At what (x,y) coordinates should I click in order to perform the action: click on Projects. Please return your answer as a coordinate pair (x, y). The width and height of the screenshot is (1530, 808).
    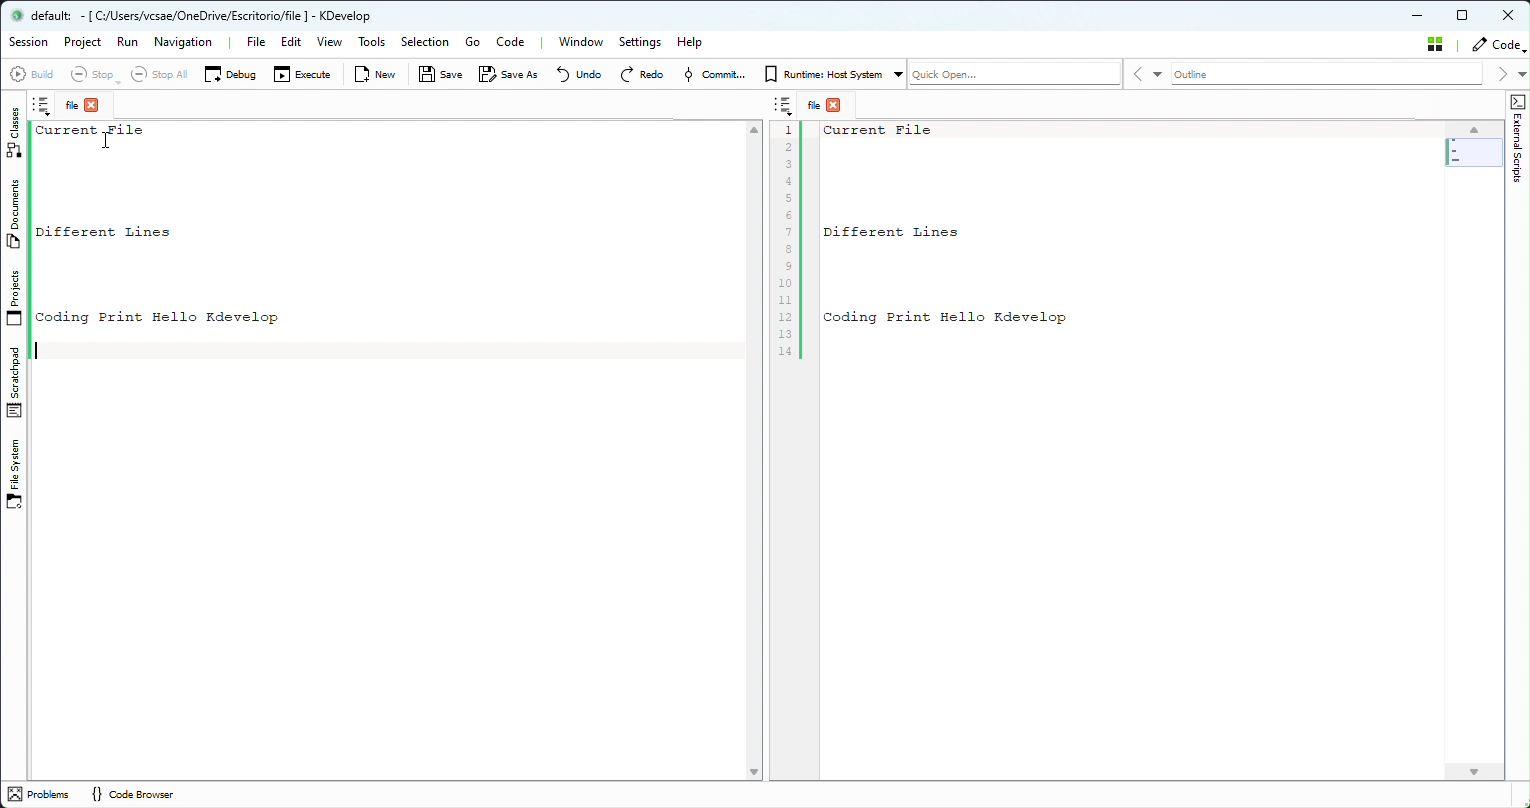
    Looking at the image, I should click on (19, 298).